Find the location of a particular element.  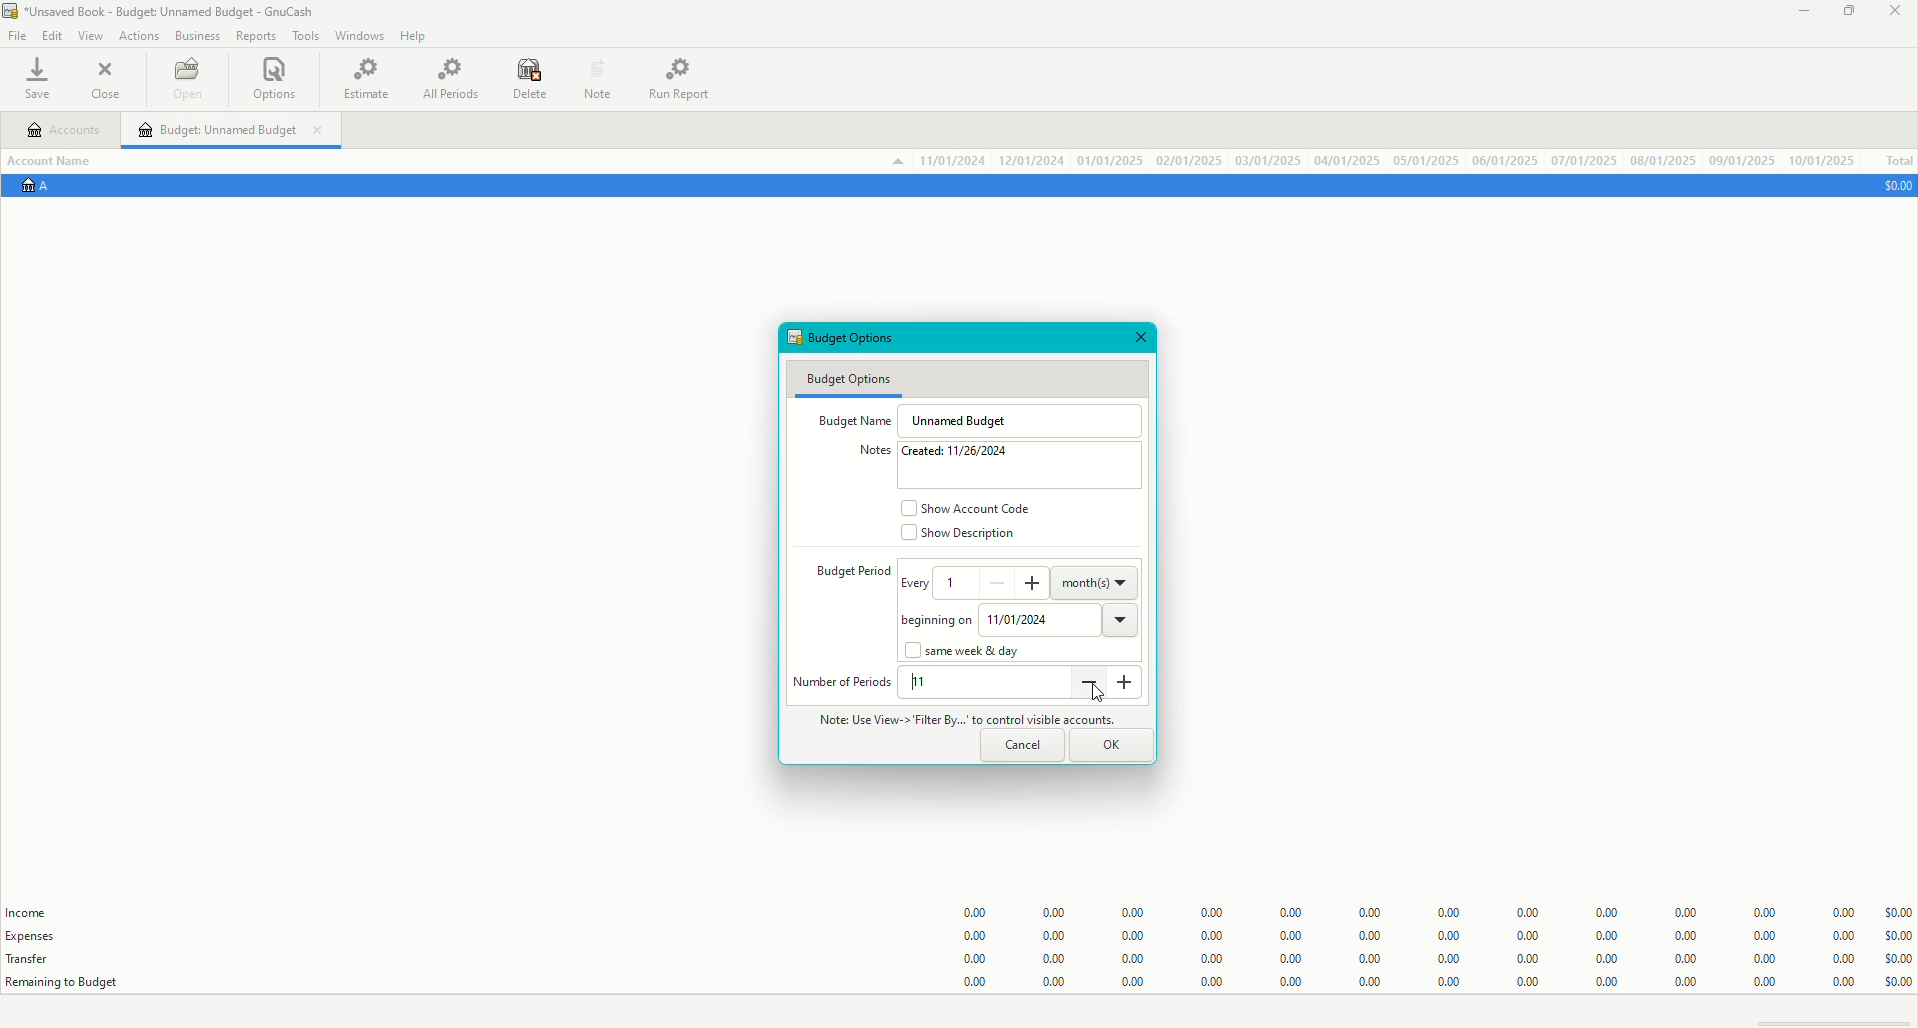

Close is located at coordinates (108, 80).